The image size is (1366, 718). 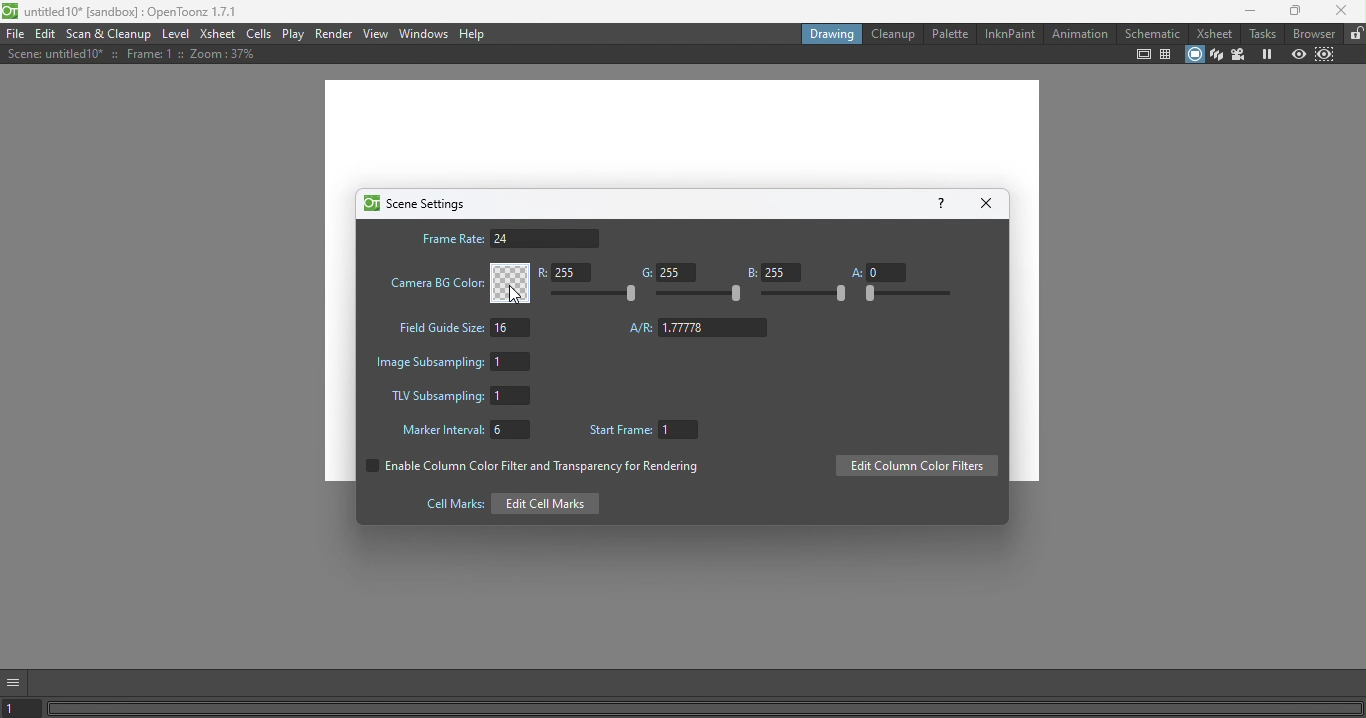 What do you see at coordinates (1079, 34) in the screenshot?
I see `Animation` at bounding box center [1079, 34].